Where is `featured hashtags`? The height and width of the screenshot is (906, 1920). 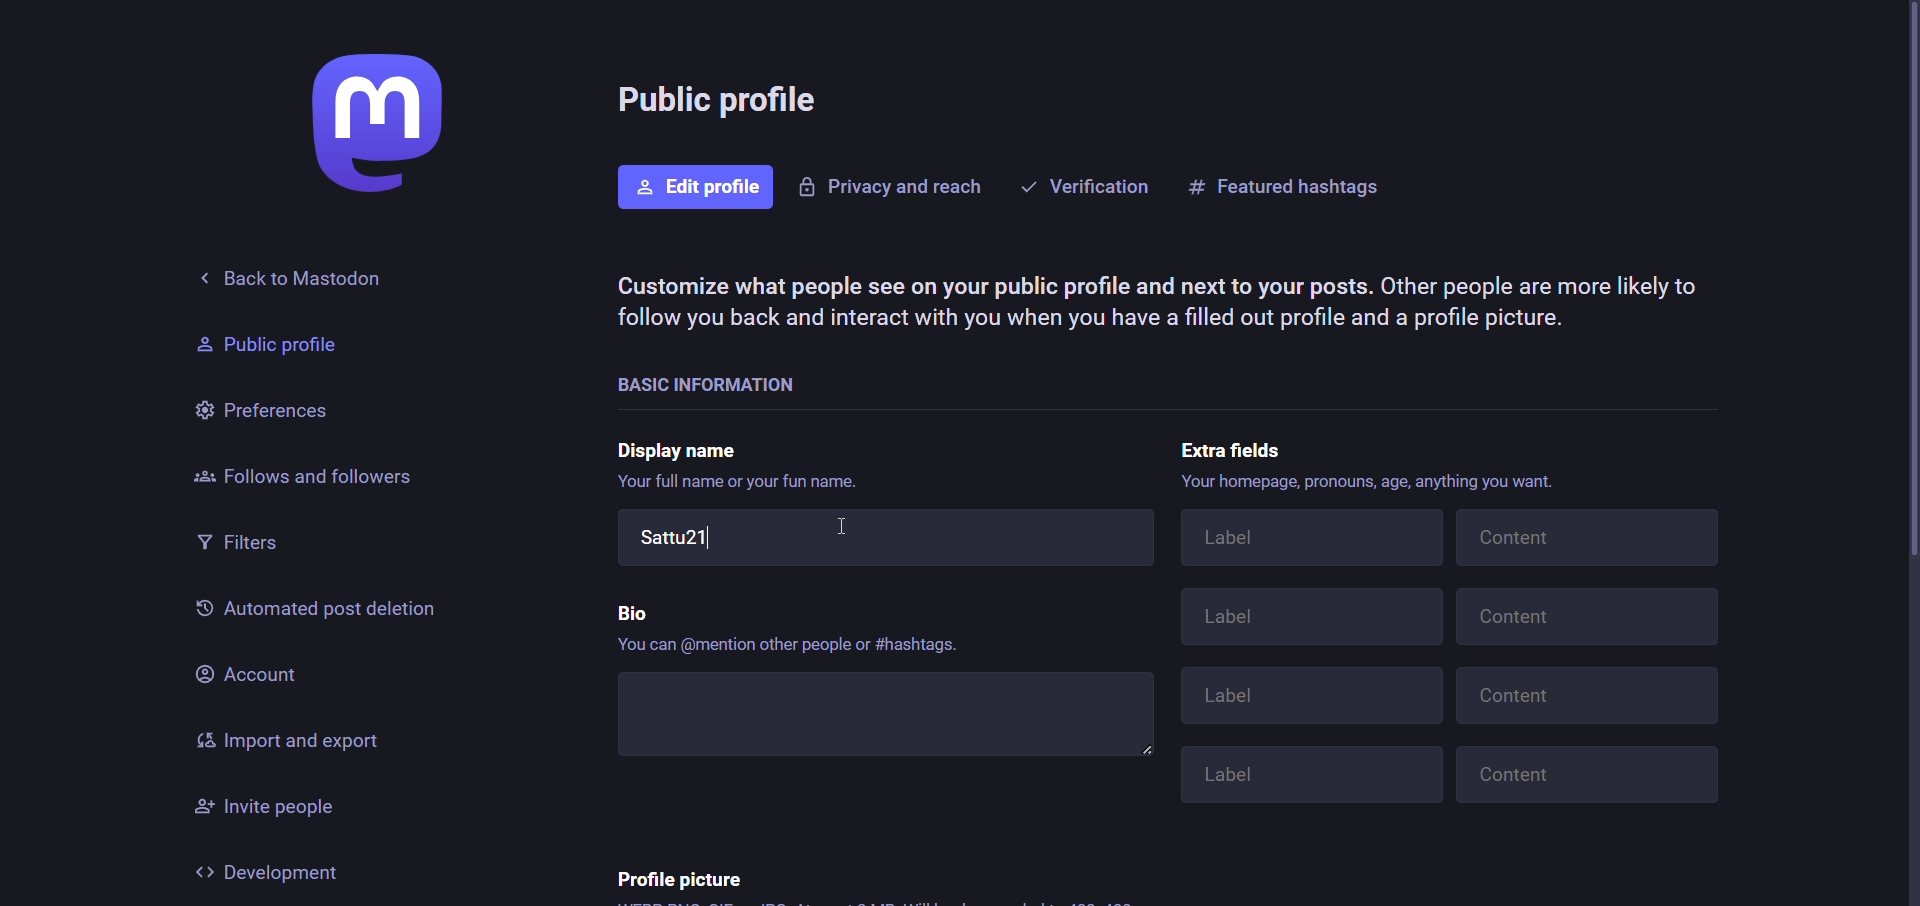
featured hashtags is located at coordinates (1289, 184).